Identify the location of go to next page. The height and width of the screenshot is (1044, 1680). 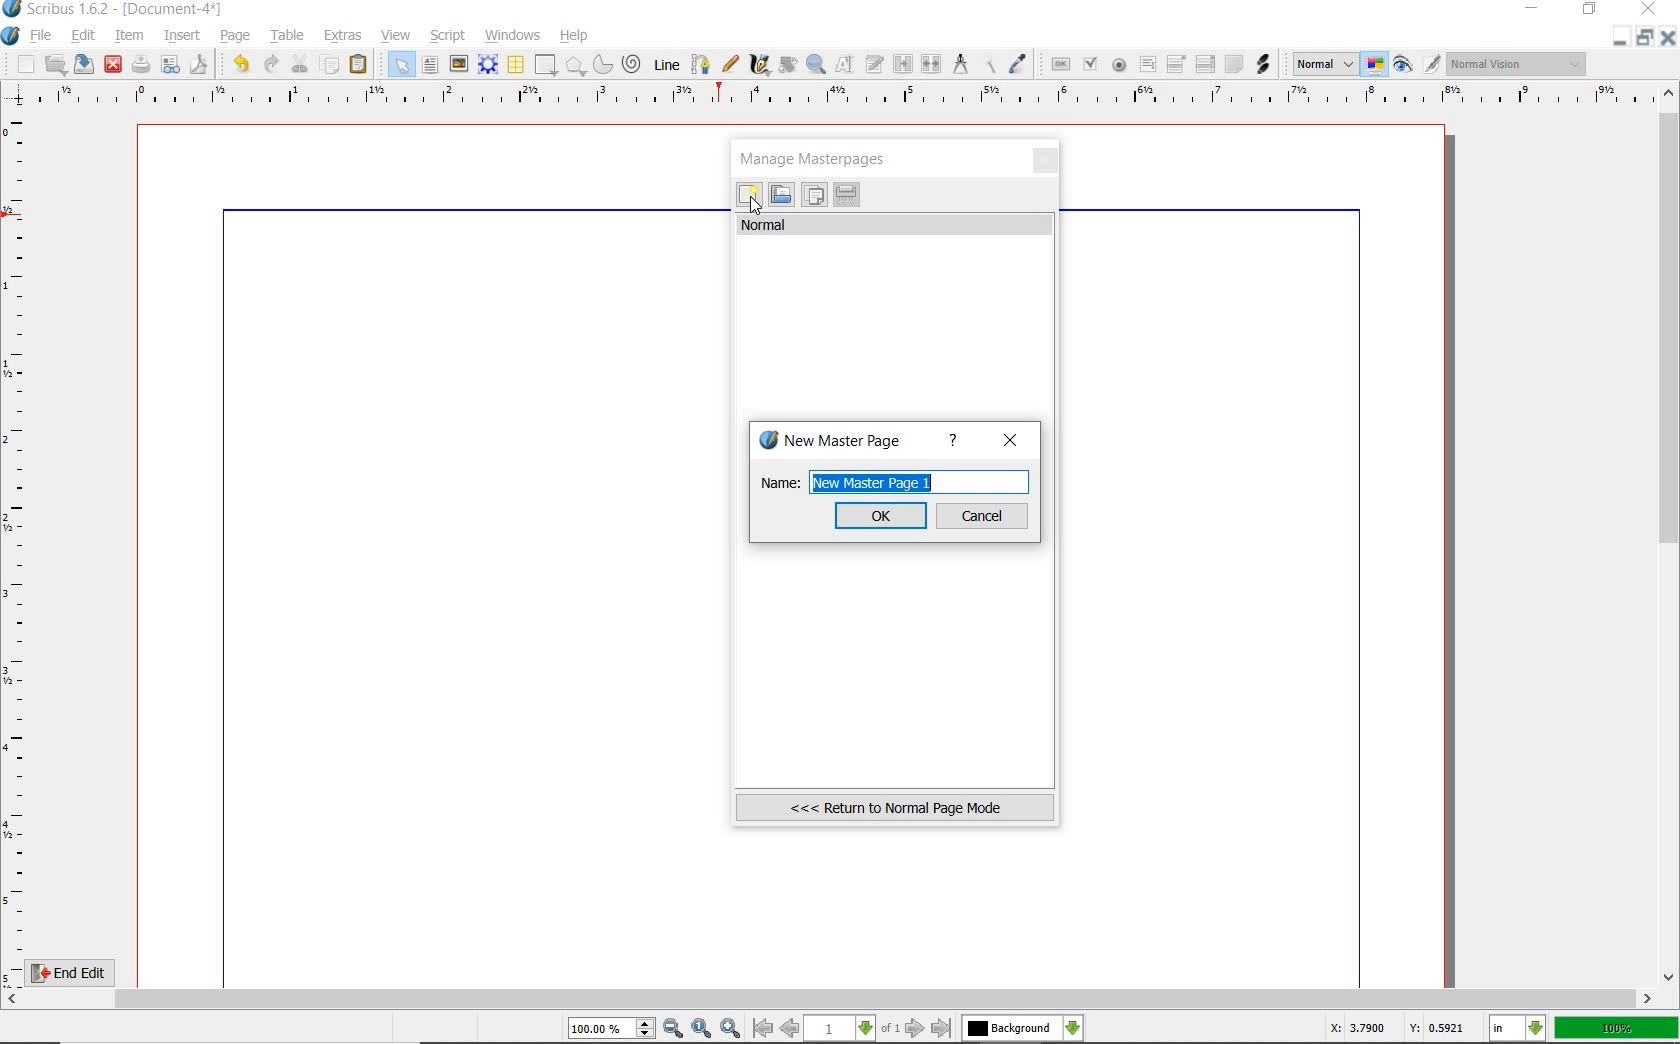
(917, 1028).